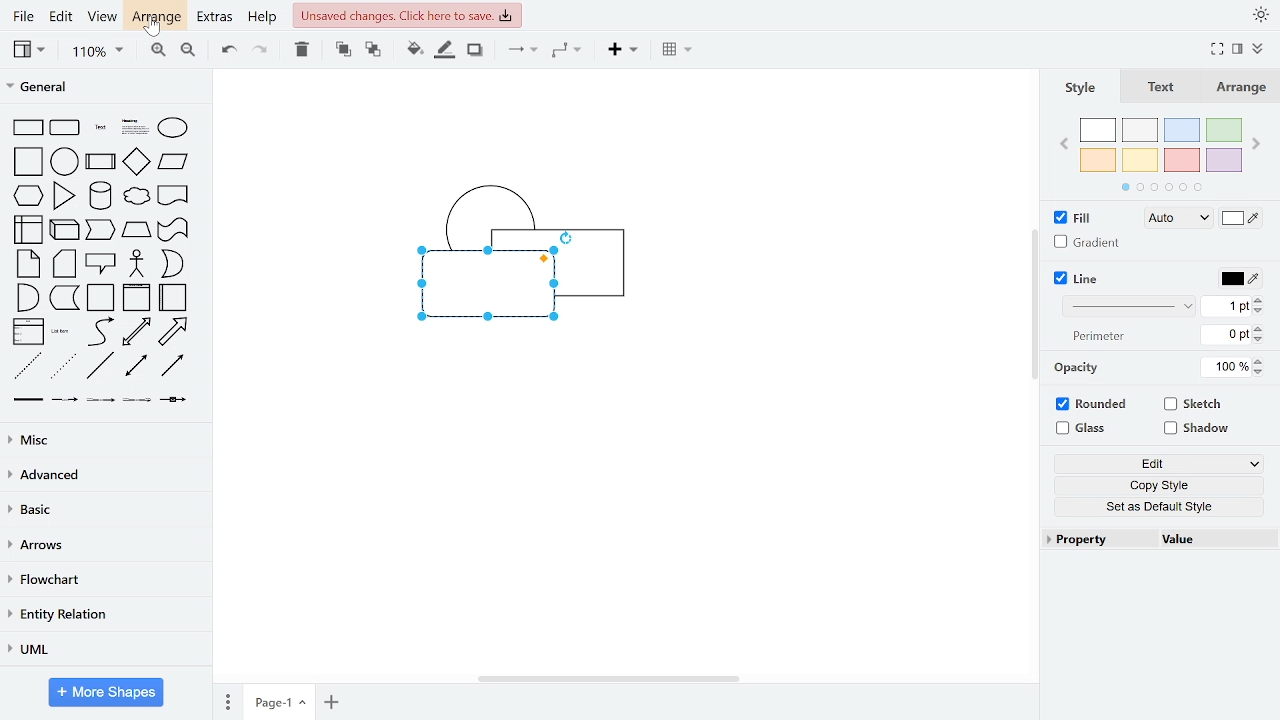 The image size is (1280, 720). I want to click on general, so click(104, 87).